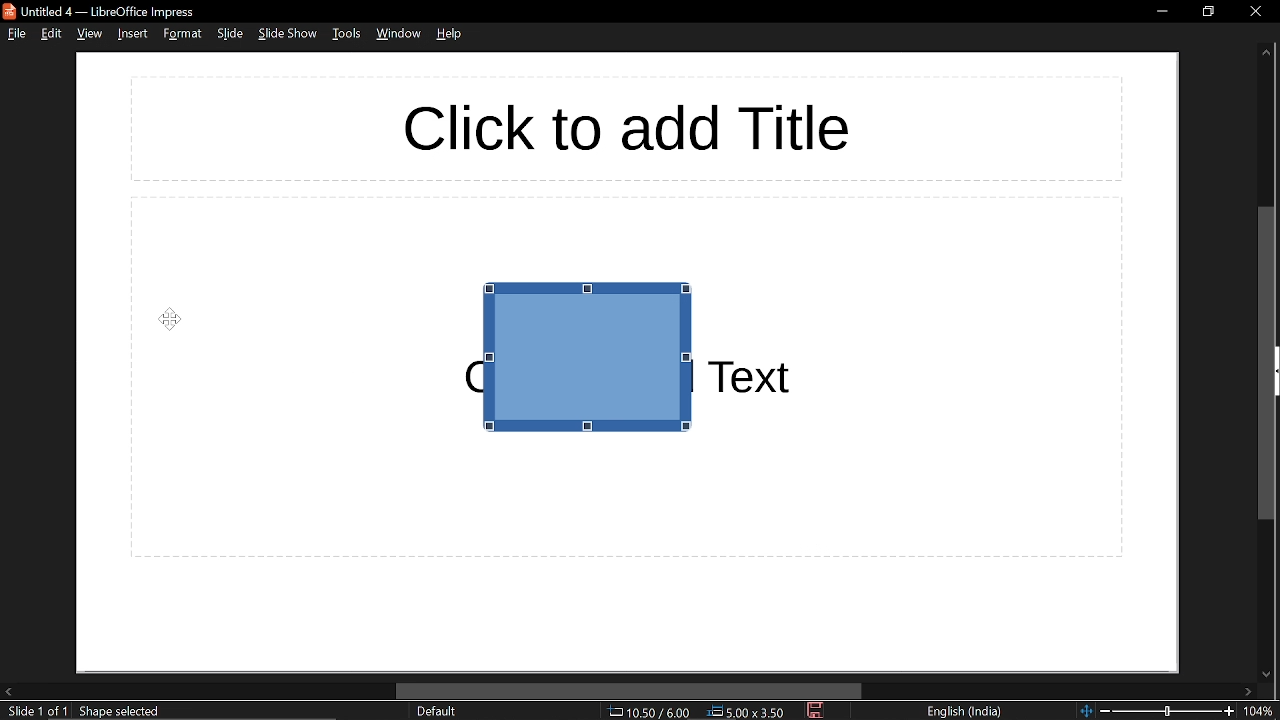 This screenshot has height=720, width=1280. I want to click on slide show, so click(286, 34).